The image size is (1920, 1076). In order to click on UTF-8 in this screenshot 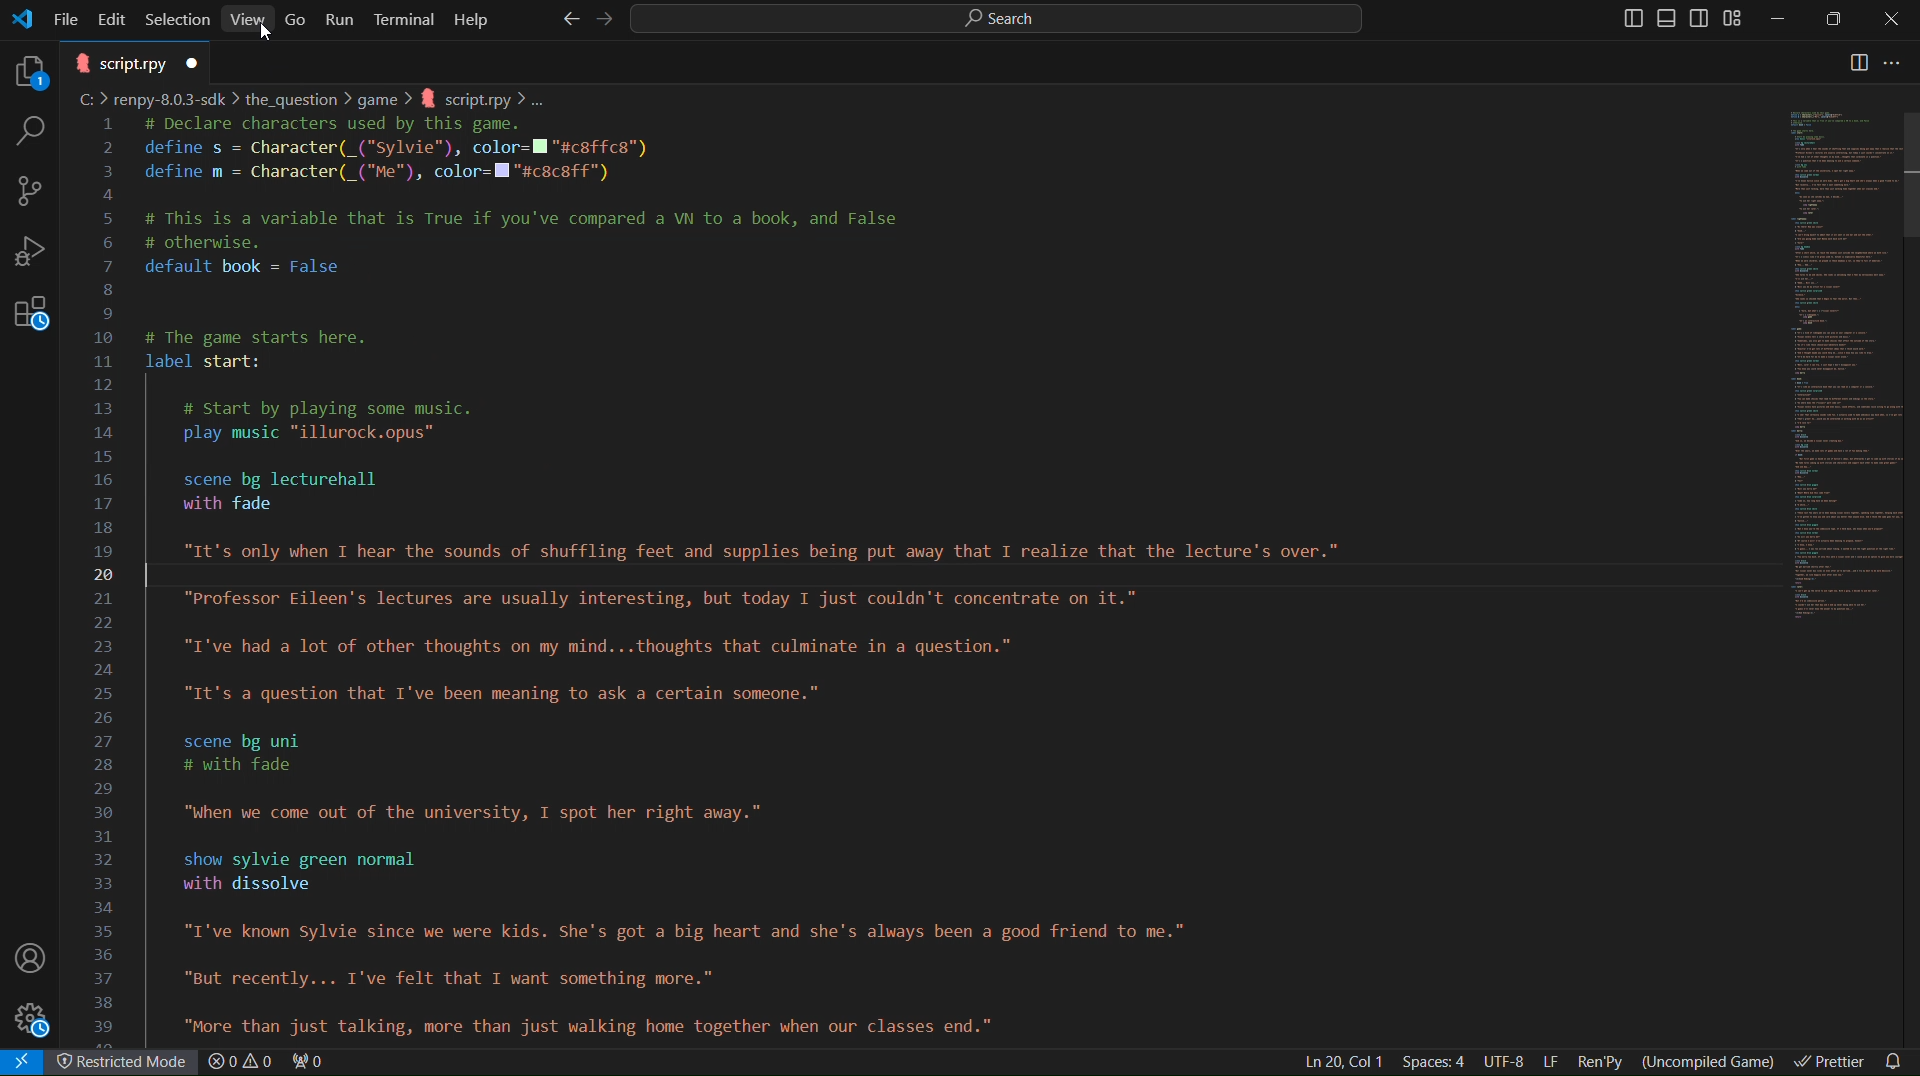, I will do `click(1504, 1062)`.